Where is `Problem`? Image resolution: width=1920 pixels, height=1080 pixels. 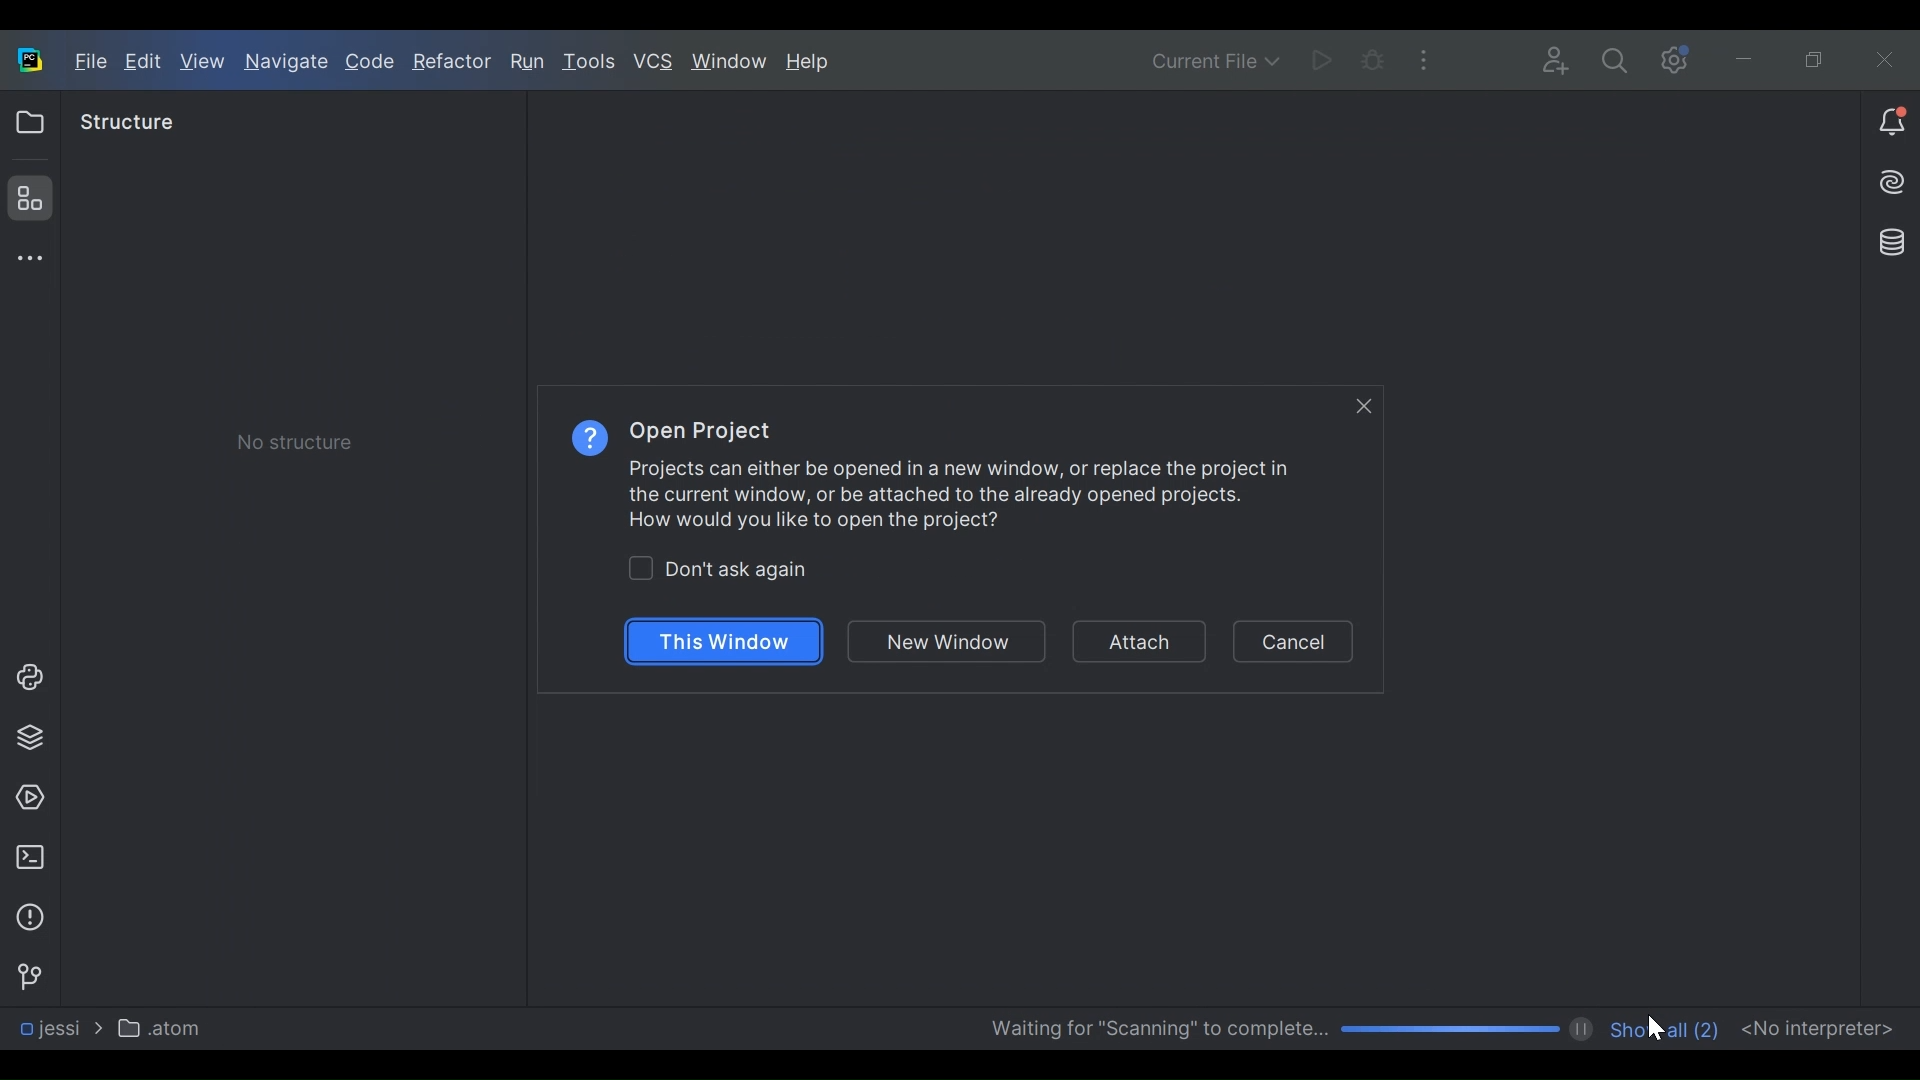
Problem is located at coordinates (29, 917).